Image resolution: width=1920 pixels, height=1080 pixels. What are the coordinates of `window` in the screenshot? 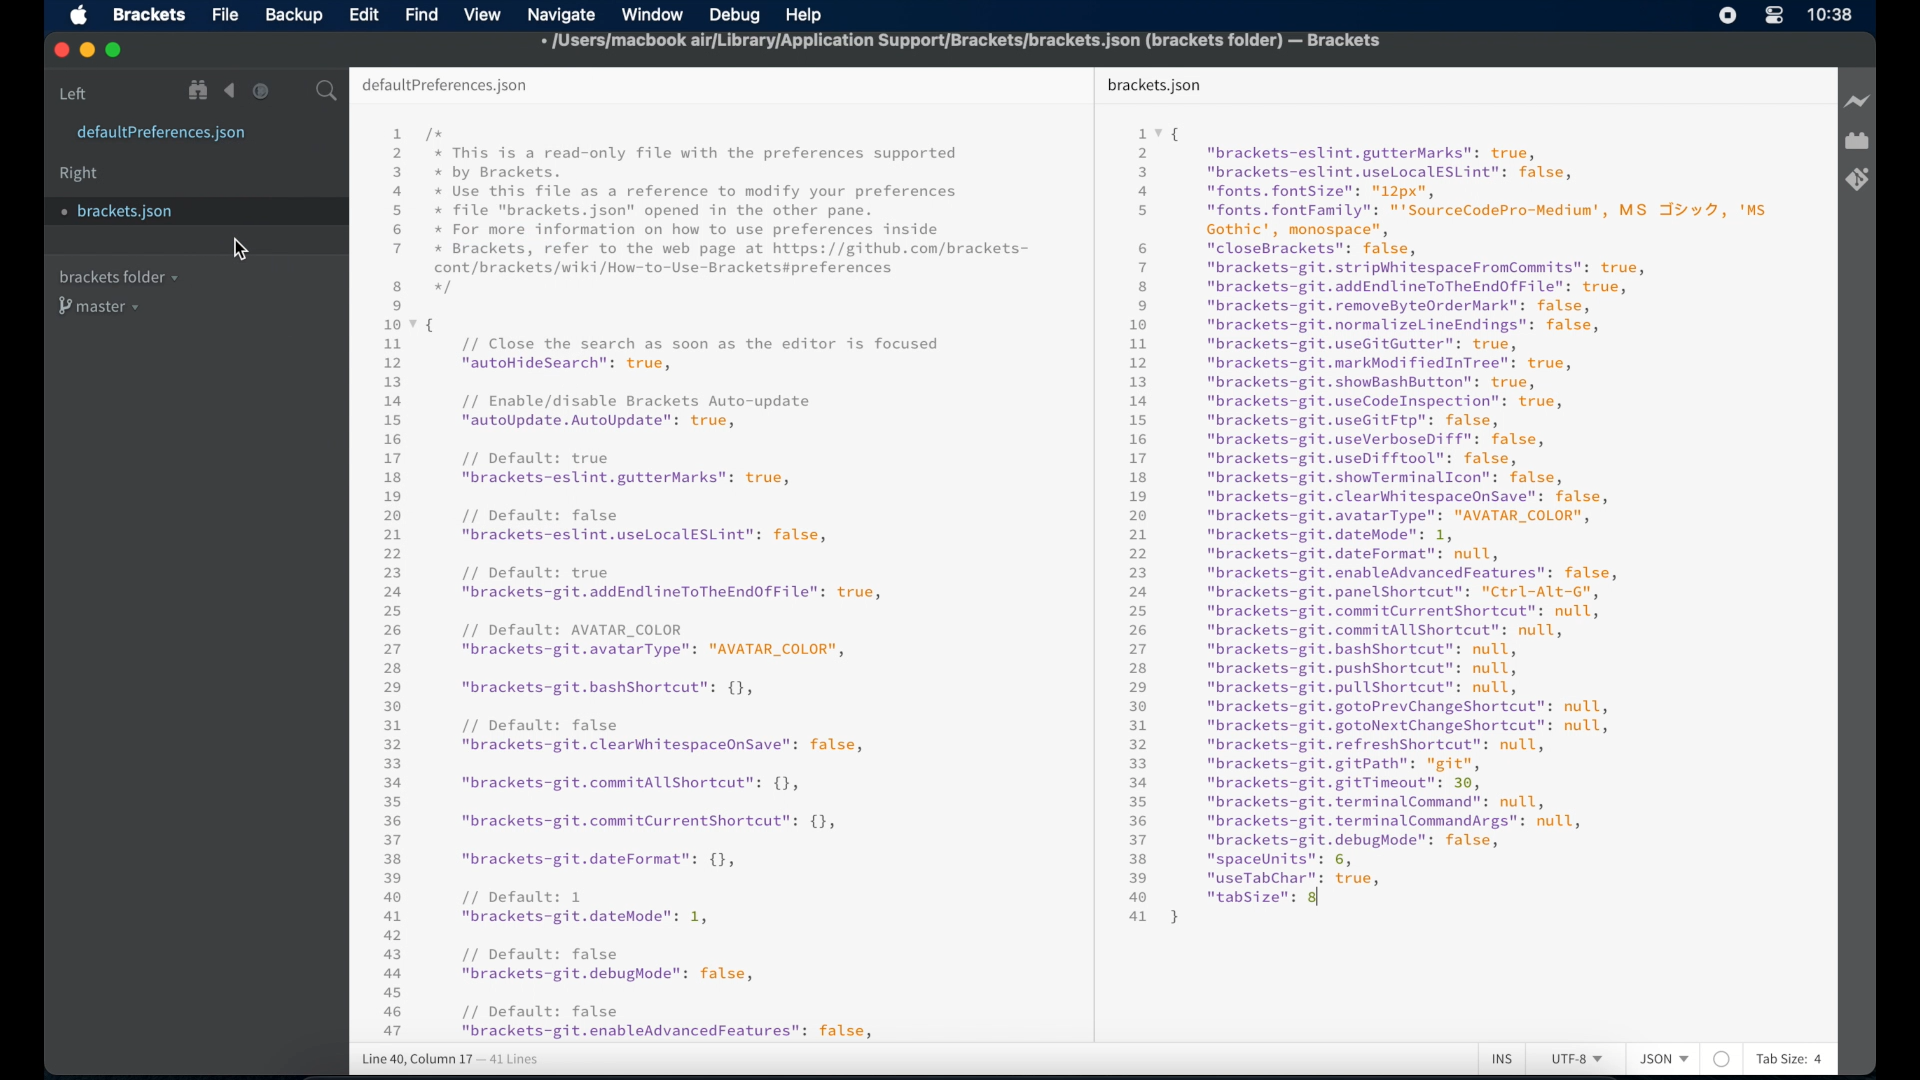 It's located at (653, 15).